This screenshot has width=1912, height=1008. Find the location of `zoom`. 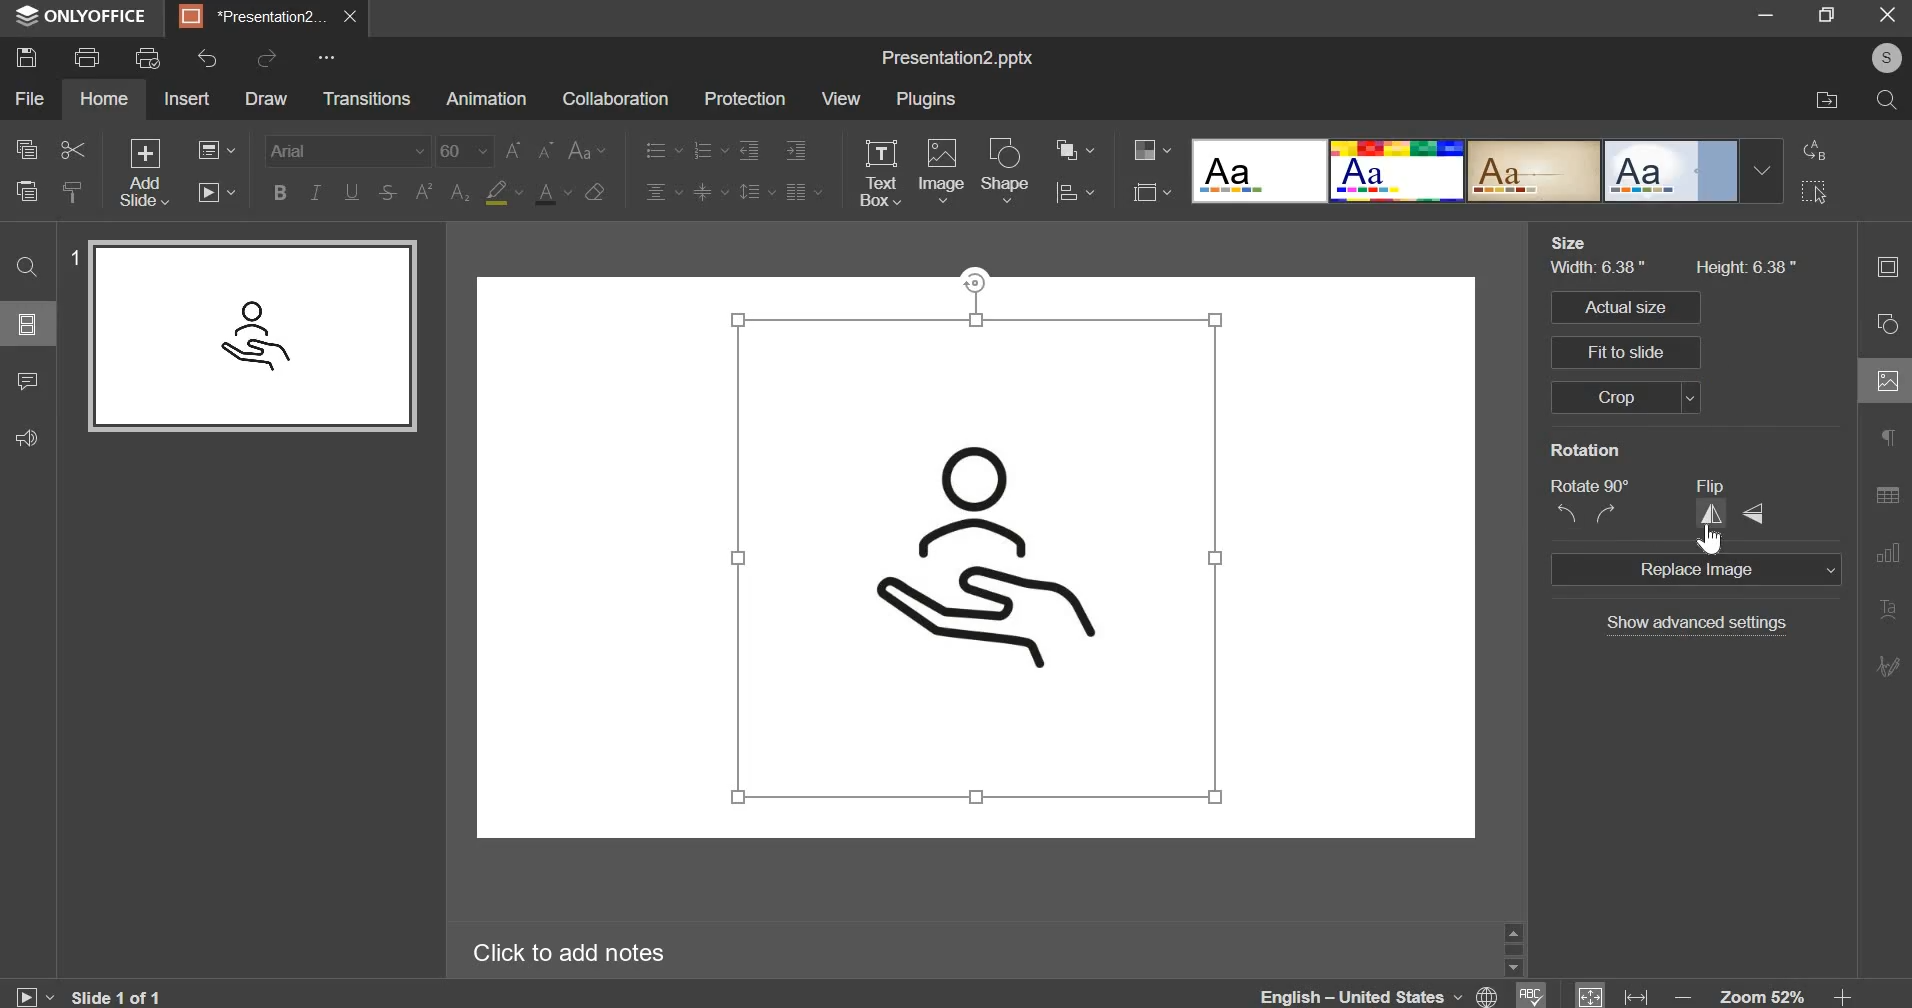

zoom is located at coordinates (1767, 993).